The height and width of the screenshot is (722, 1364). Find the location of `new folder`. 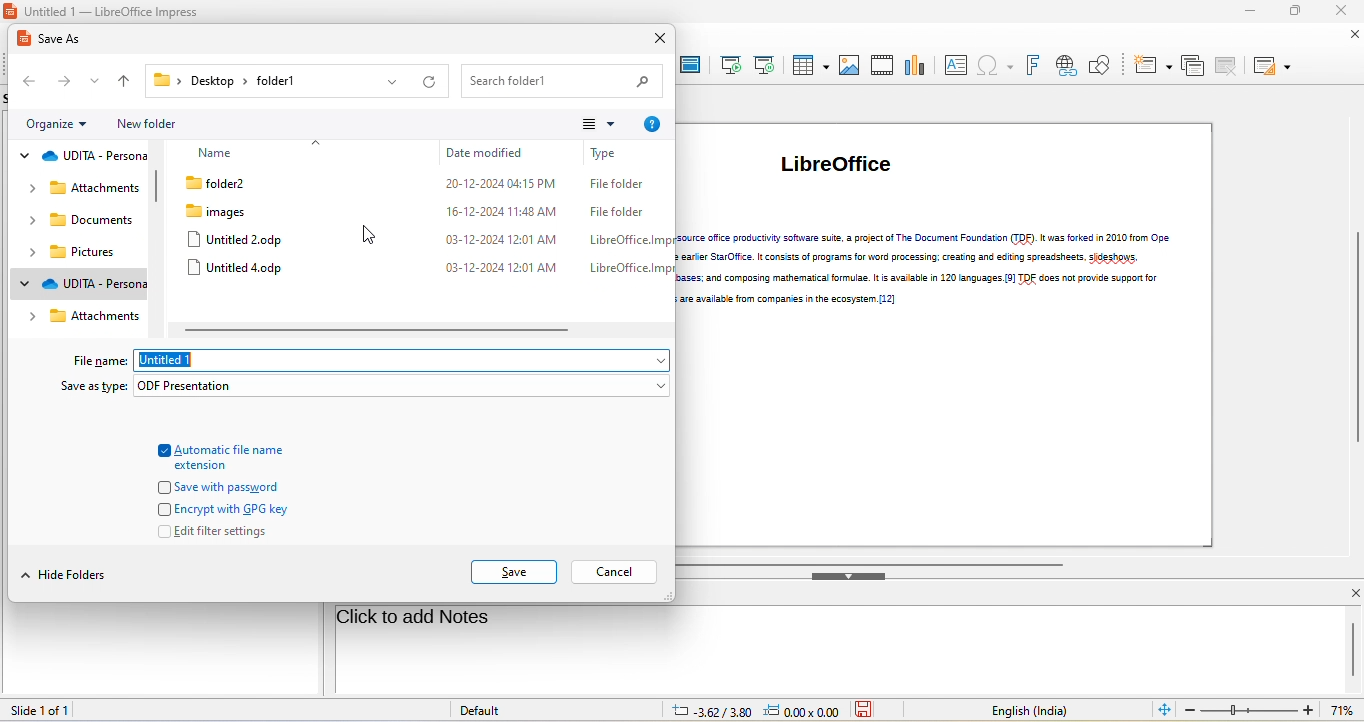

new folder is located at coordinates (151, 126).